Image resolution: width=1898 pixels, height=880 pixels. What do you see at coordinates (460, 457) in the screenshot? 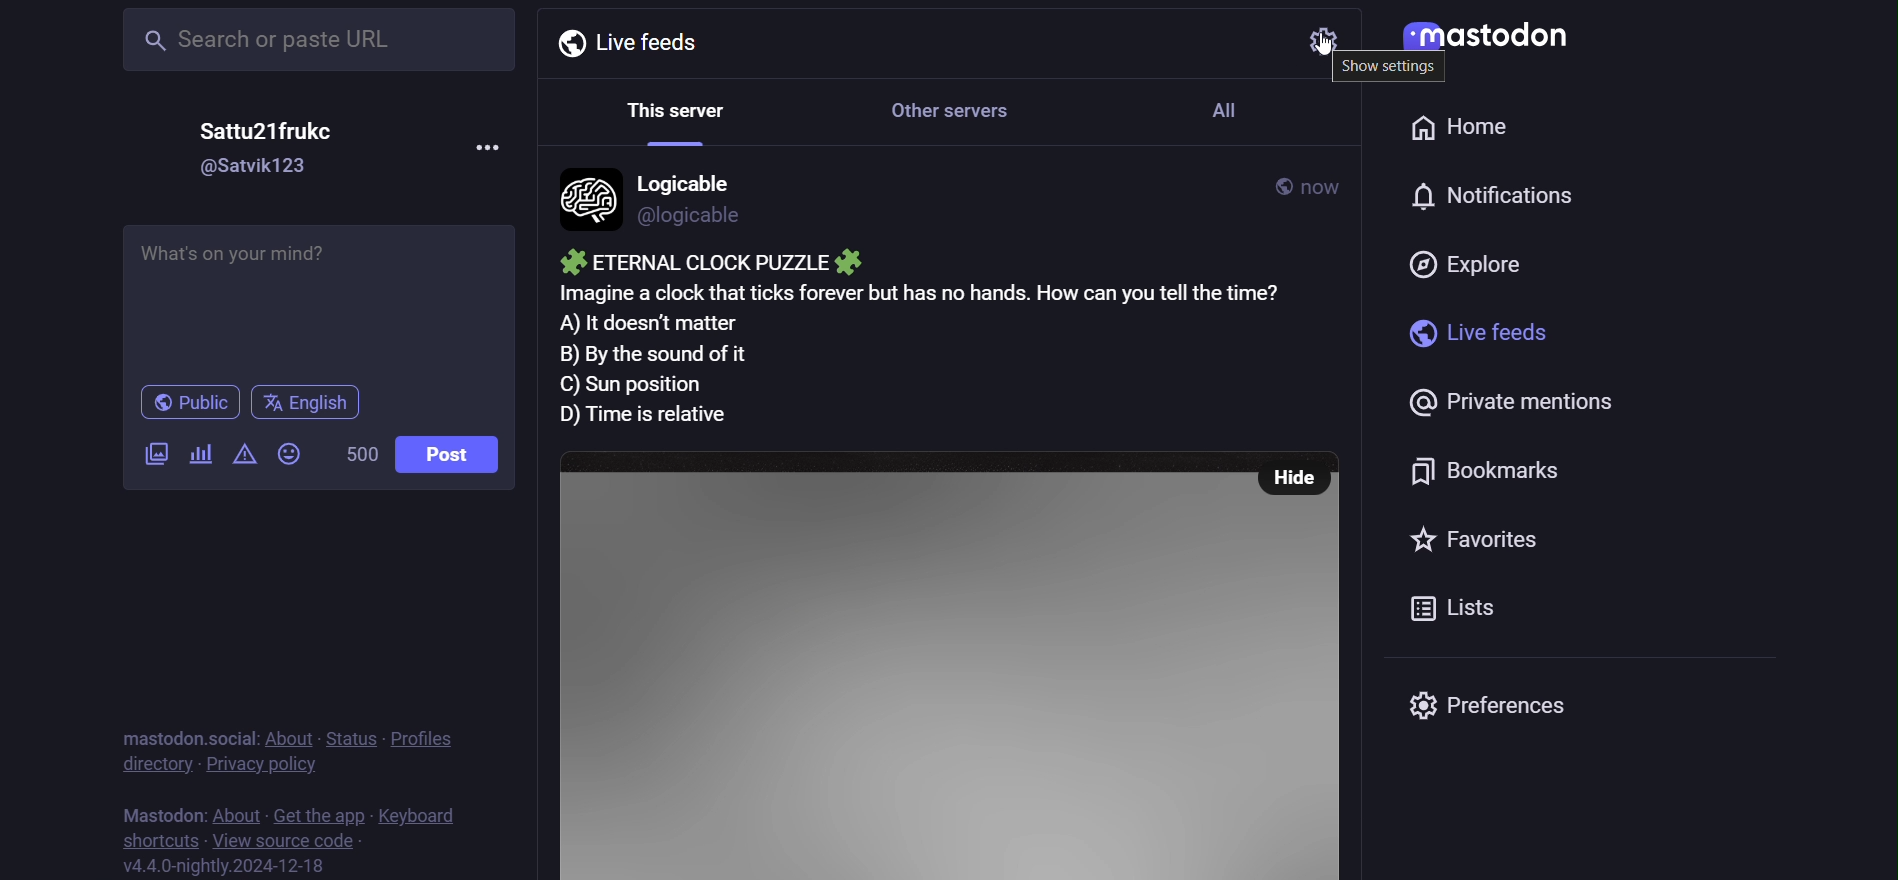
I see `post` at bounding box center [460, 457].